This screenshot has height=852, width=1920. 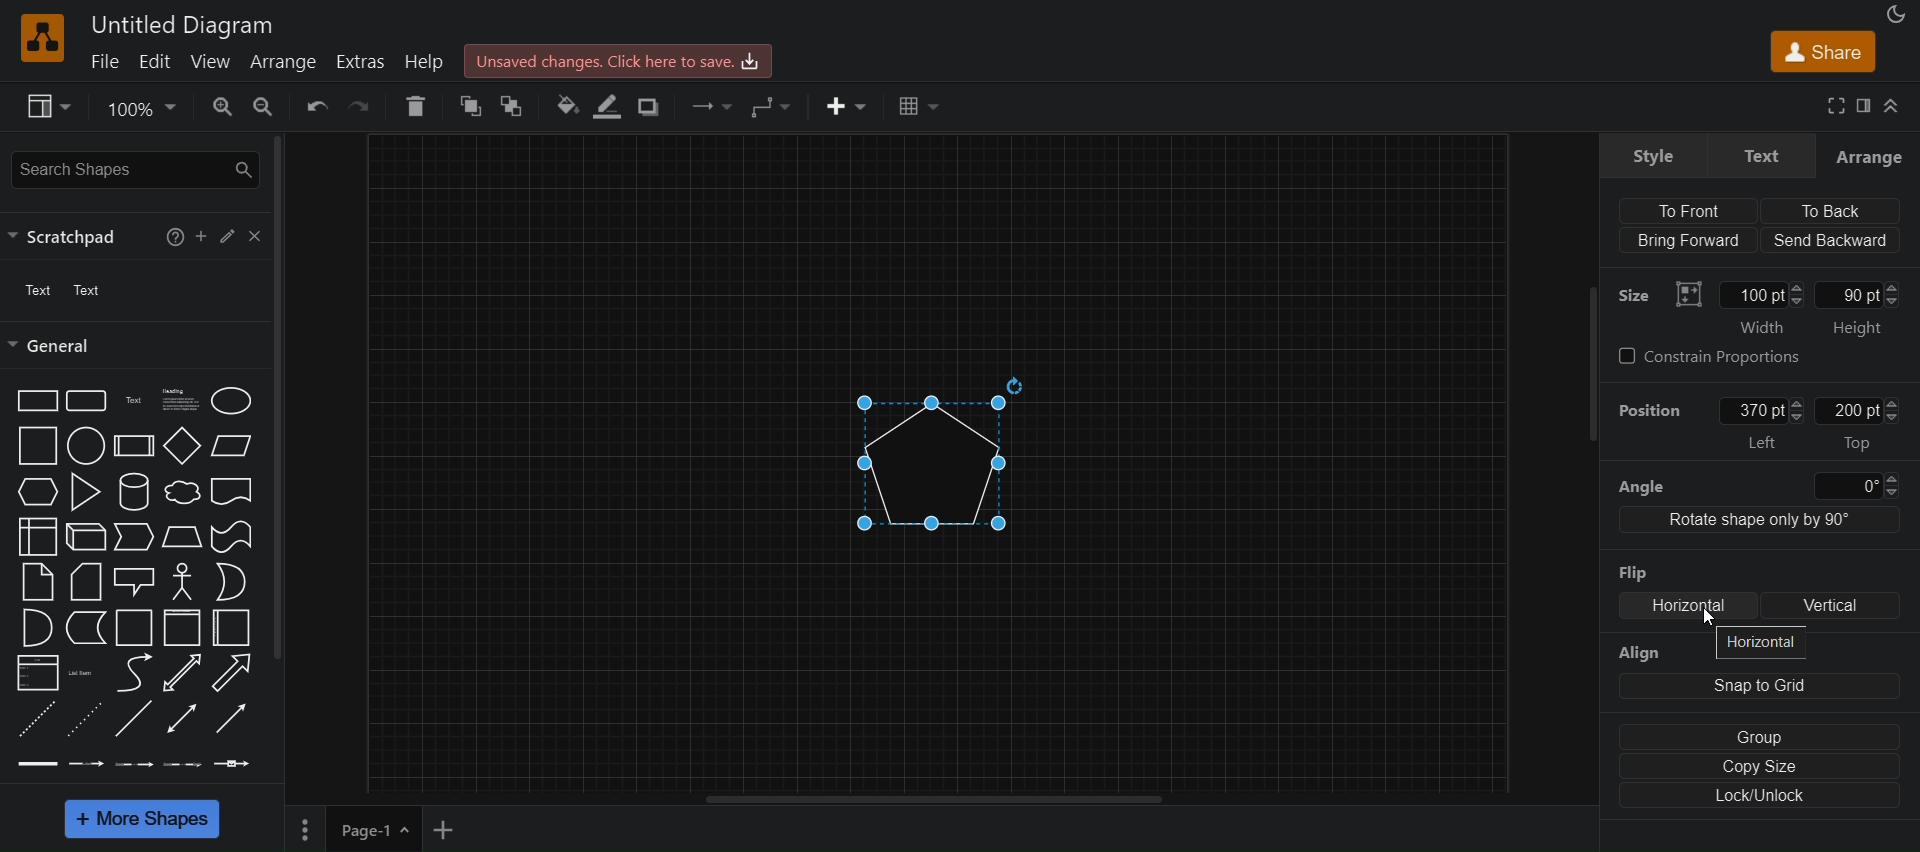 I want to click on Dotted line, so click(x=85, y=720).